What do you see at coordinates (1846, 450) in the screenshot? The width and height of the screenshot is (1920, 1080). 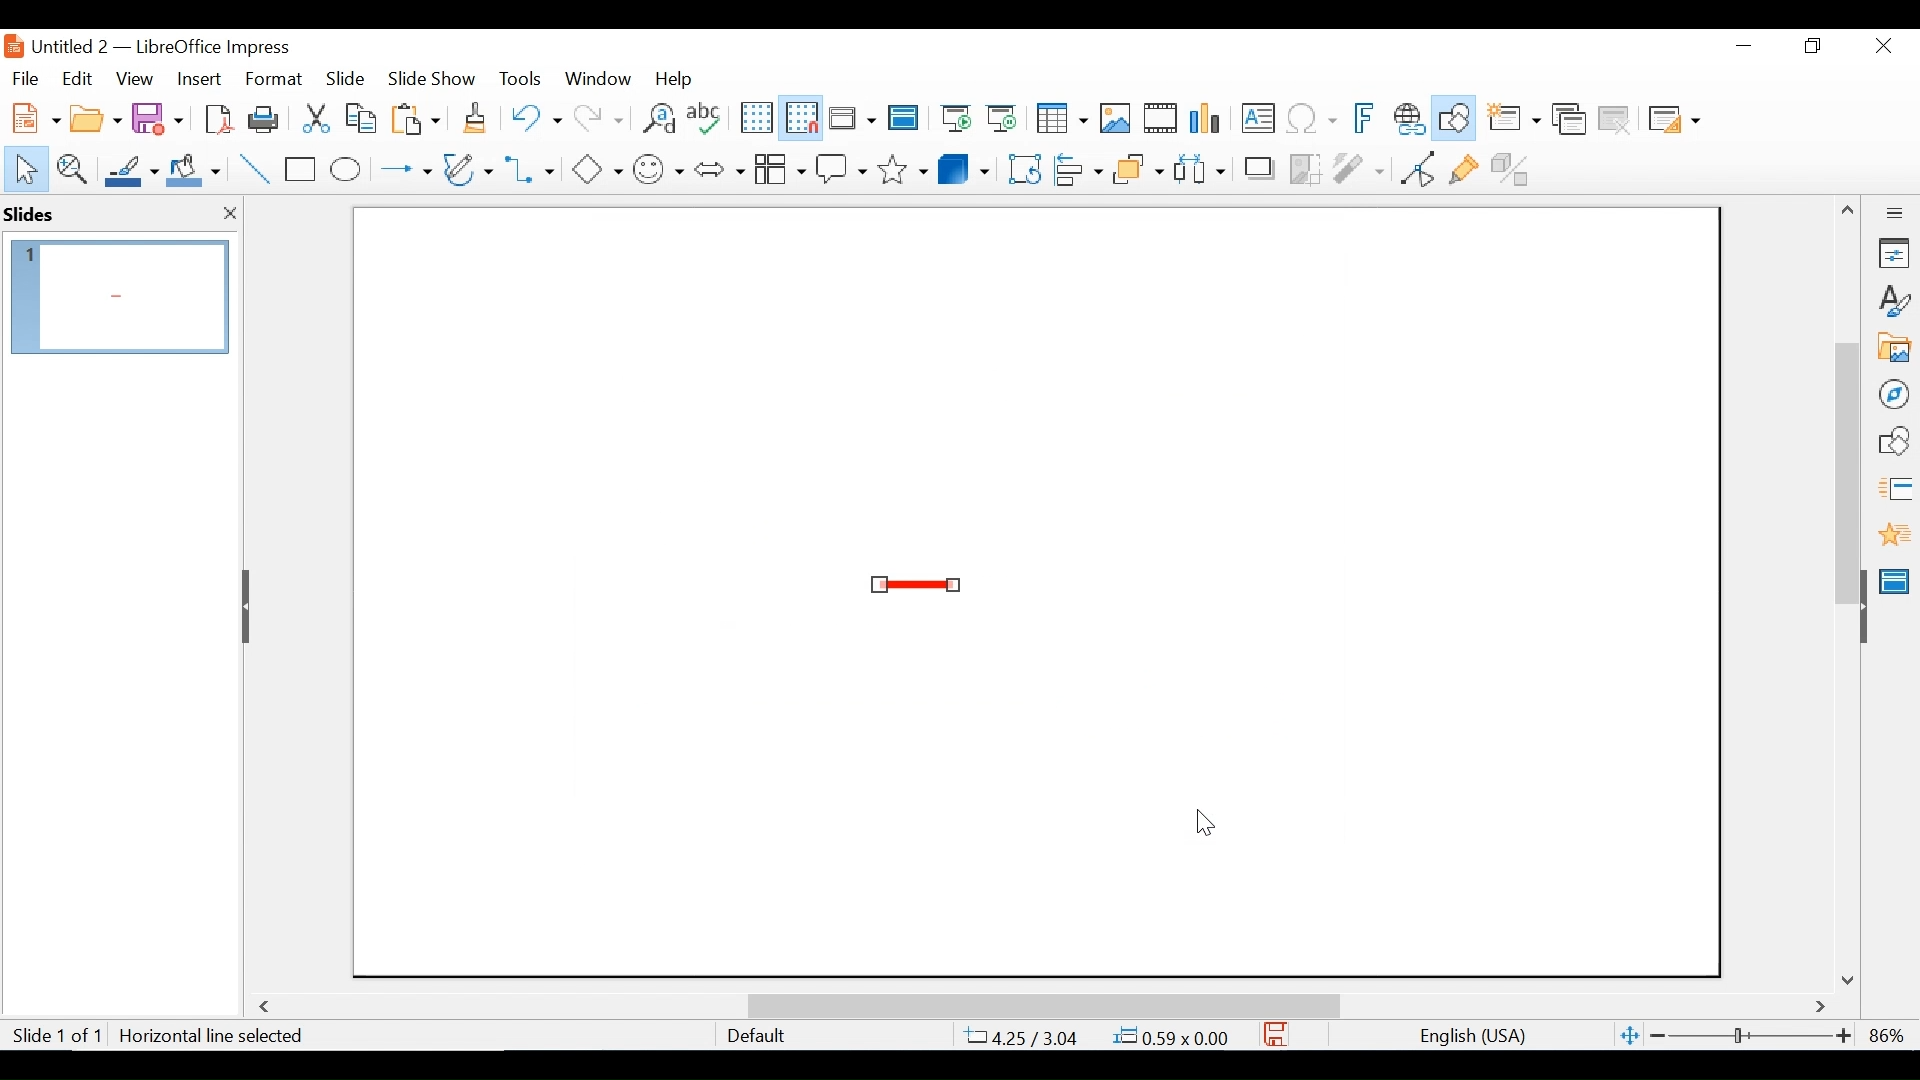 I see `Vertical Scrollbar` at bounding box center [1846, 450].